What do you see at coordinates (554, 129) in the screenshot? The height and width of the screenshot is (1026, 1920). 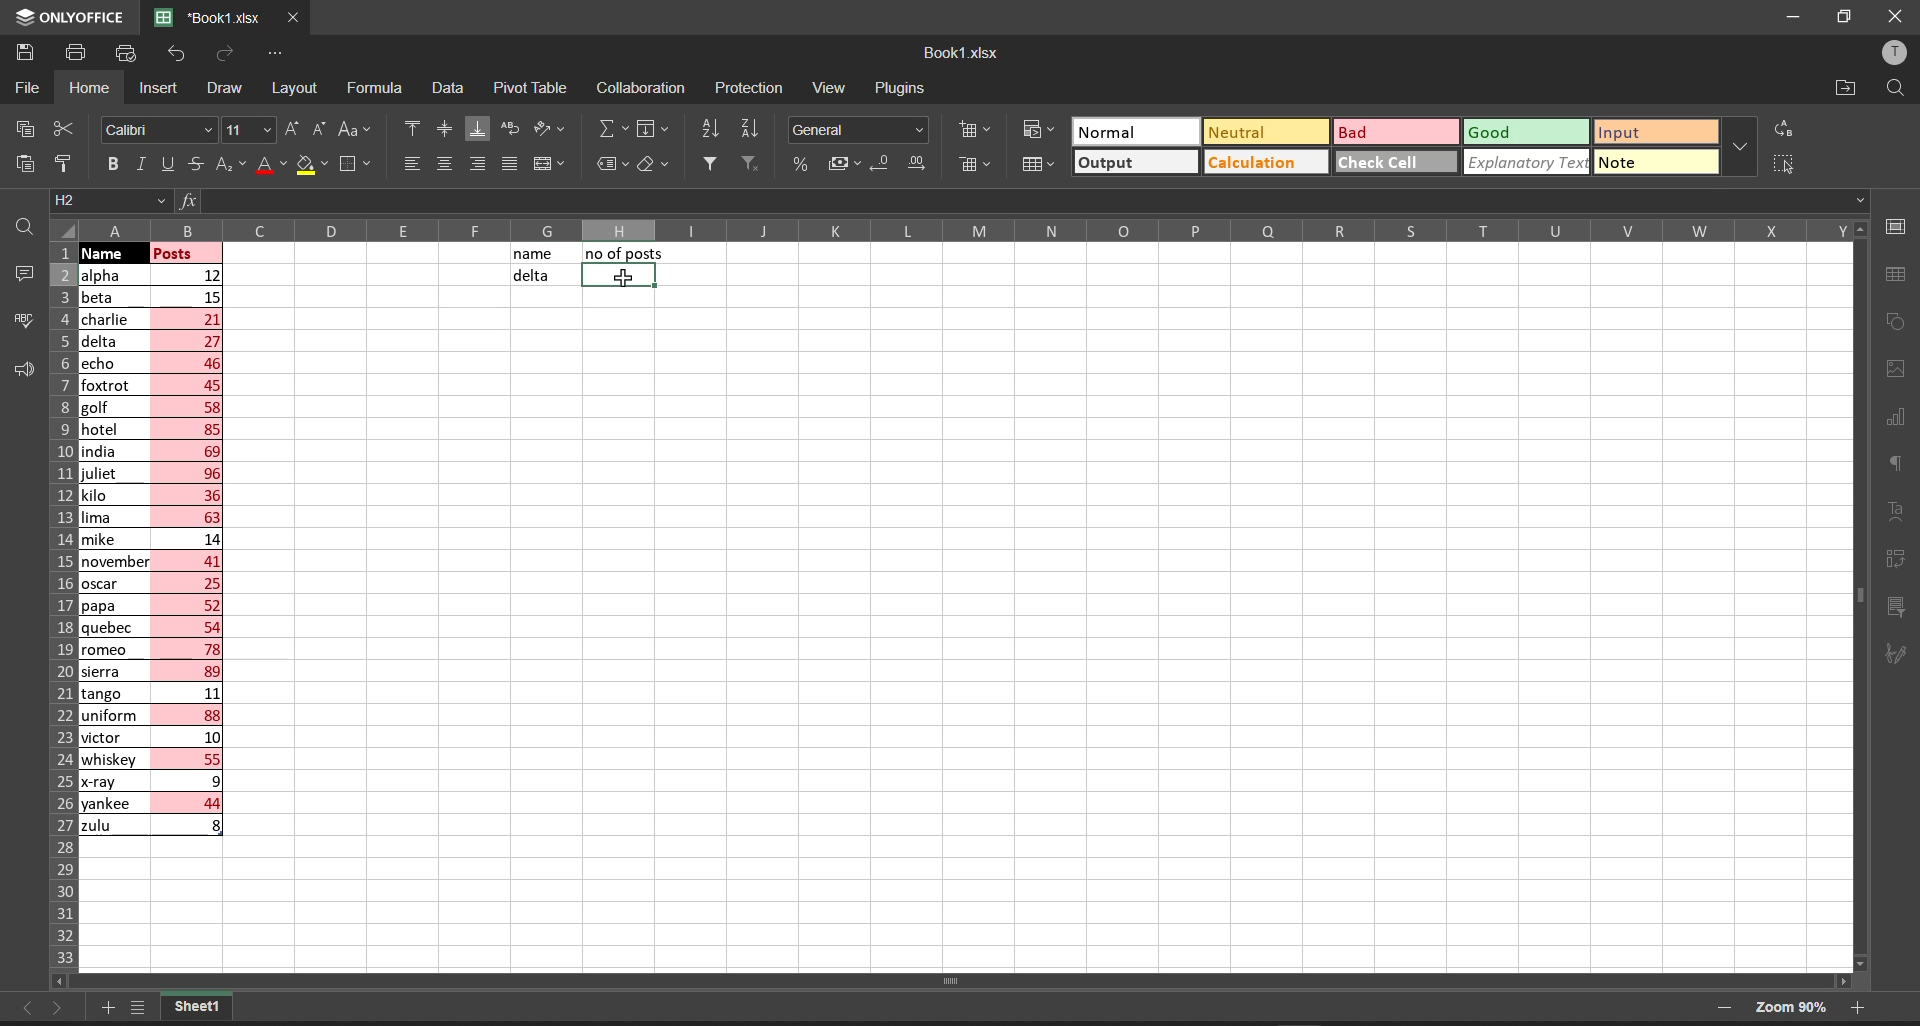 I see `orientation` at bounding box center [554, 129].